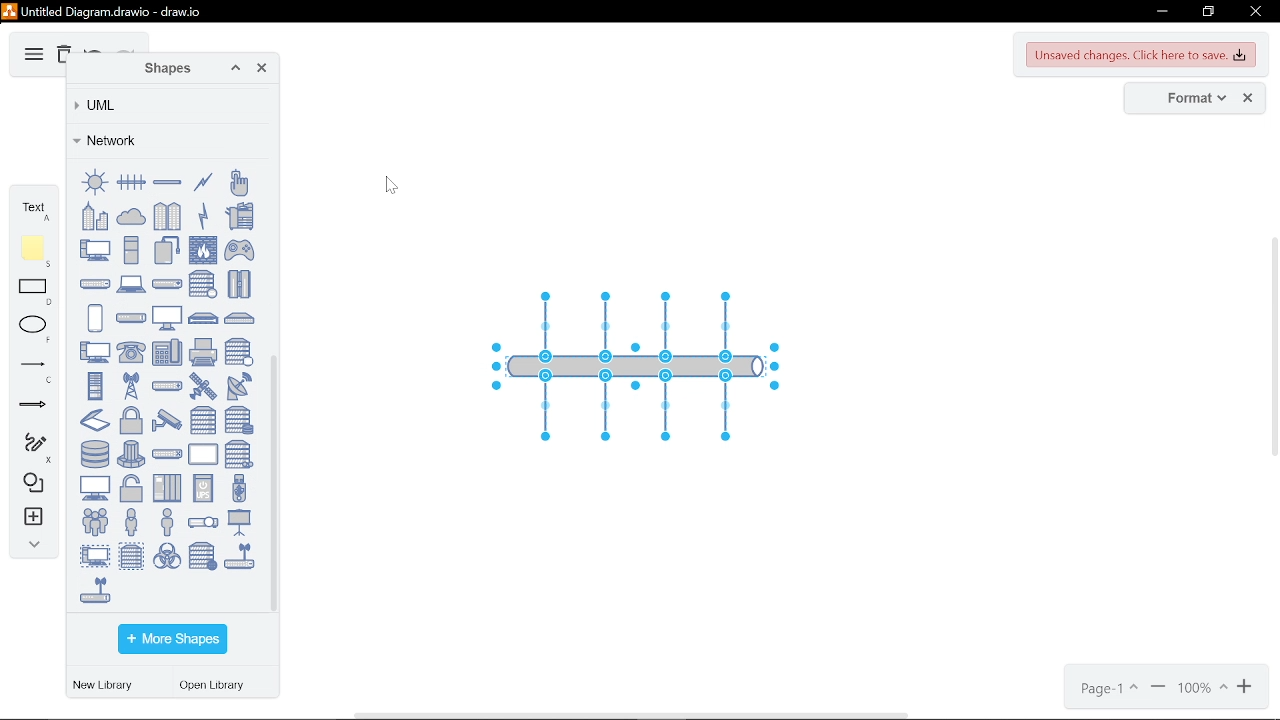 The width and height of the screenshot is (1280, 720). What do you see at coordinates (34, 208) in the screenshot?
I see `text` at bounding box center [34, 208].